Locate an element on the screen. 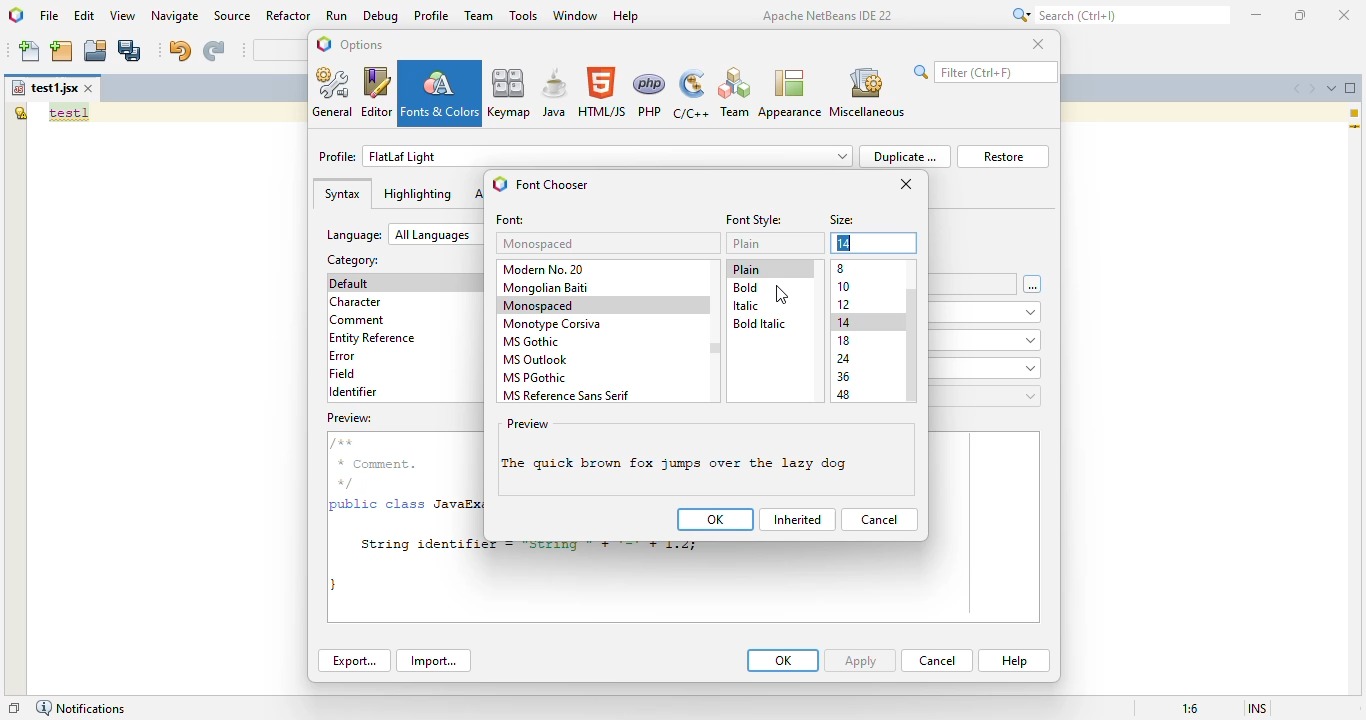 The width and height of the screenshot is (1366, 720). field is located at coordinates (343, 374).